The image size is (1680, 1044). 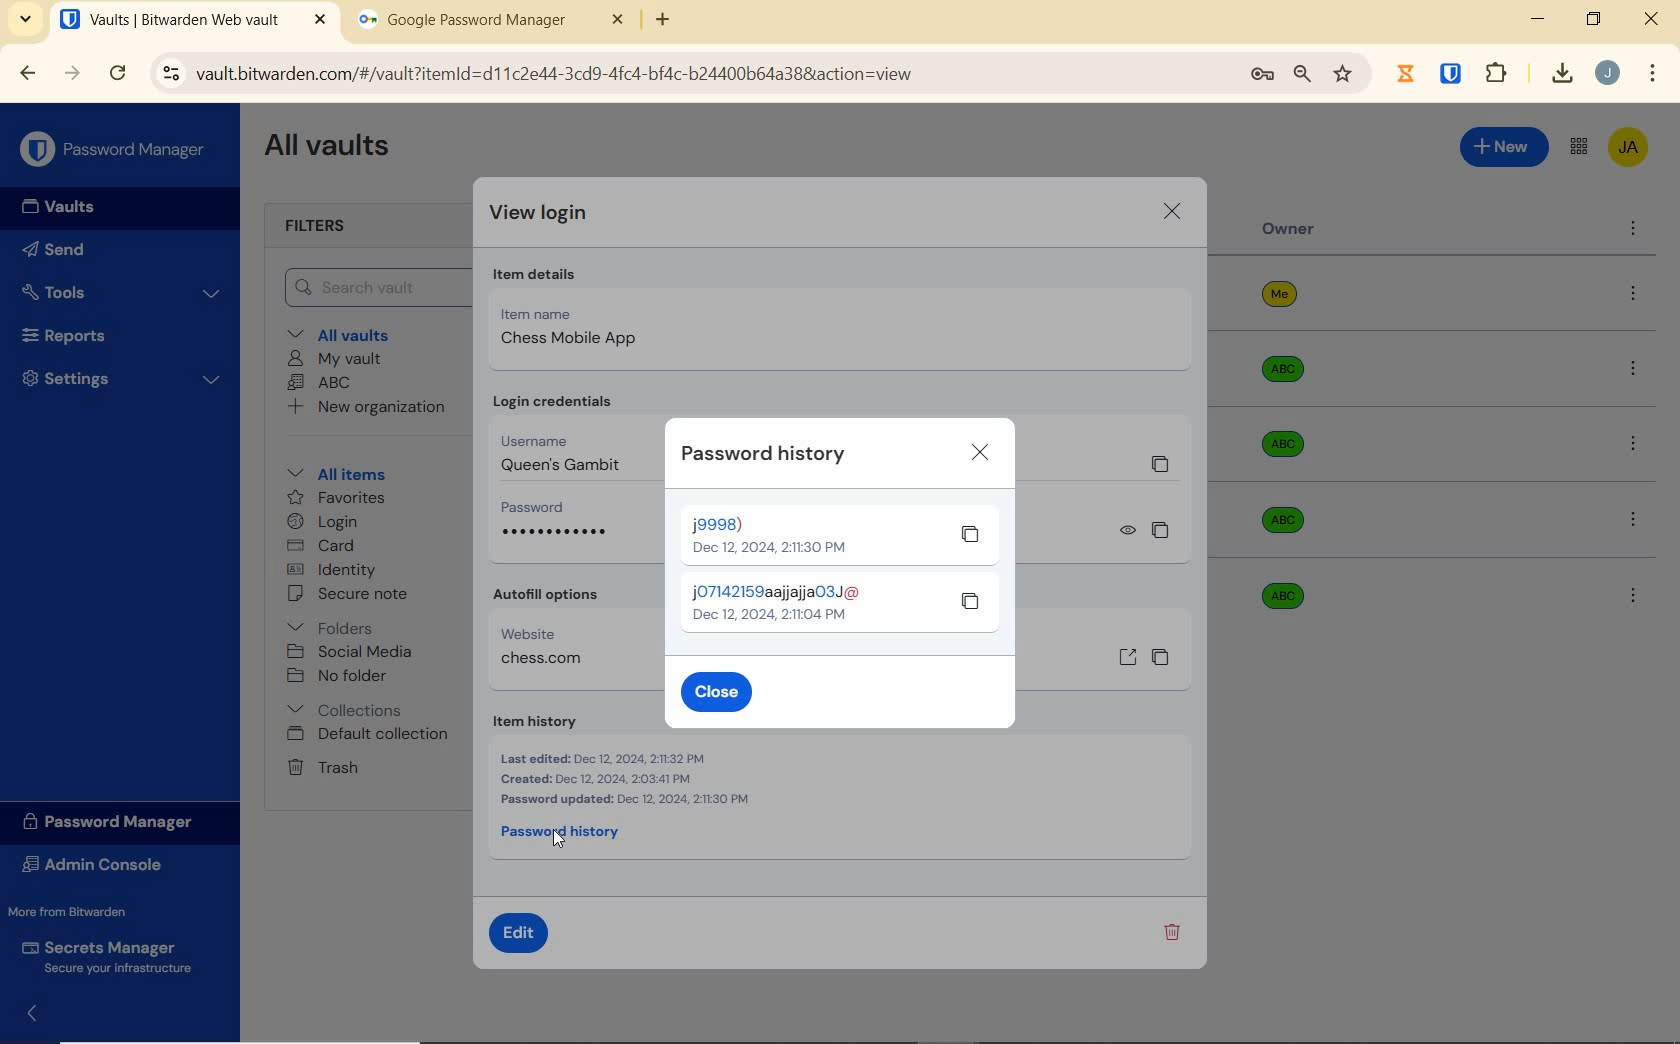 What do you see at coordinates (1578, 146) in the screenshot?
I see `toggle between admin console and password manager` at bounding box center [1578, 146].